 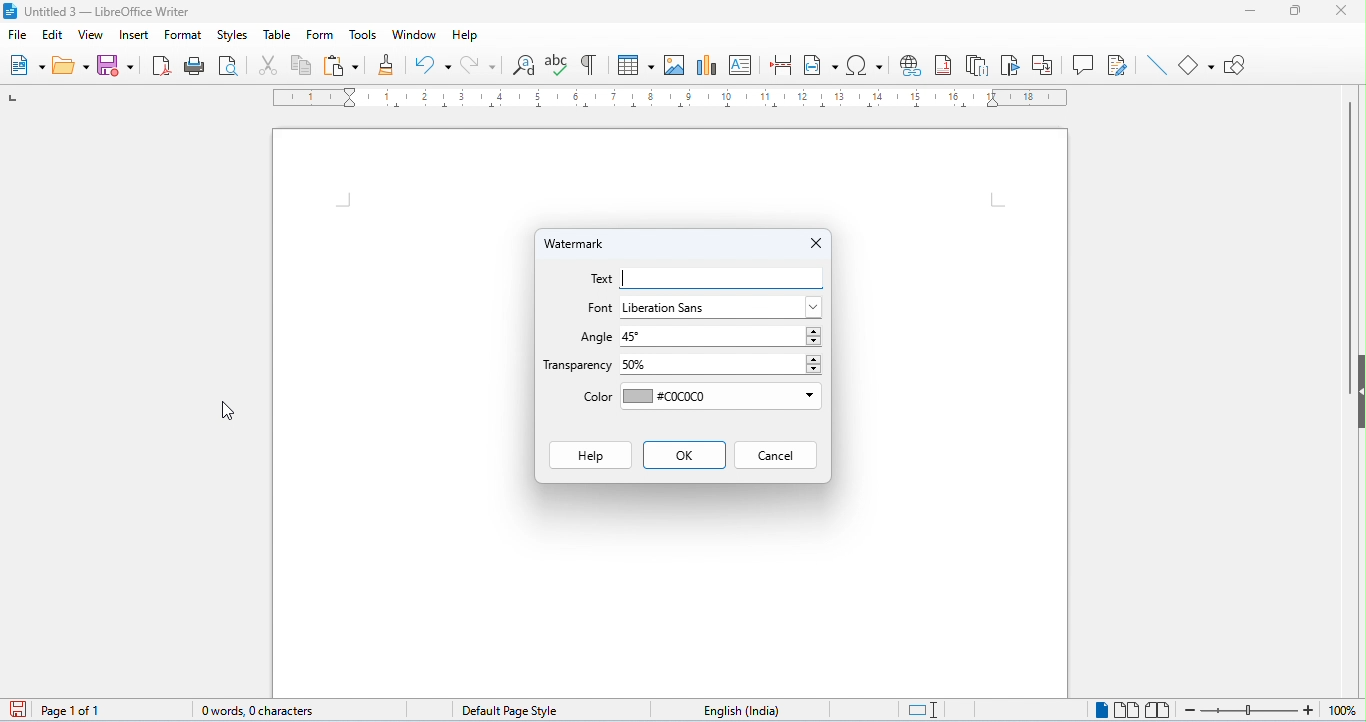 What do you see at coordinates (776, 456) in the screenshot?
I see `cancel` at bounding box center [776, 456].